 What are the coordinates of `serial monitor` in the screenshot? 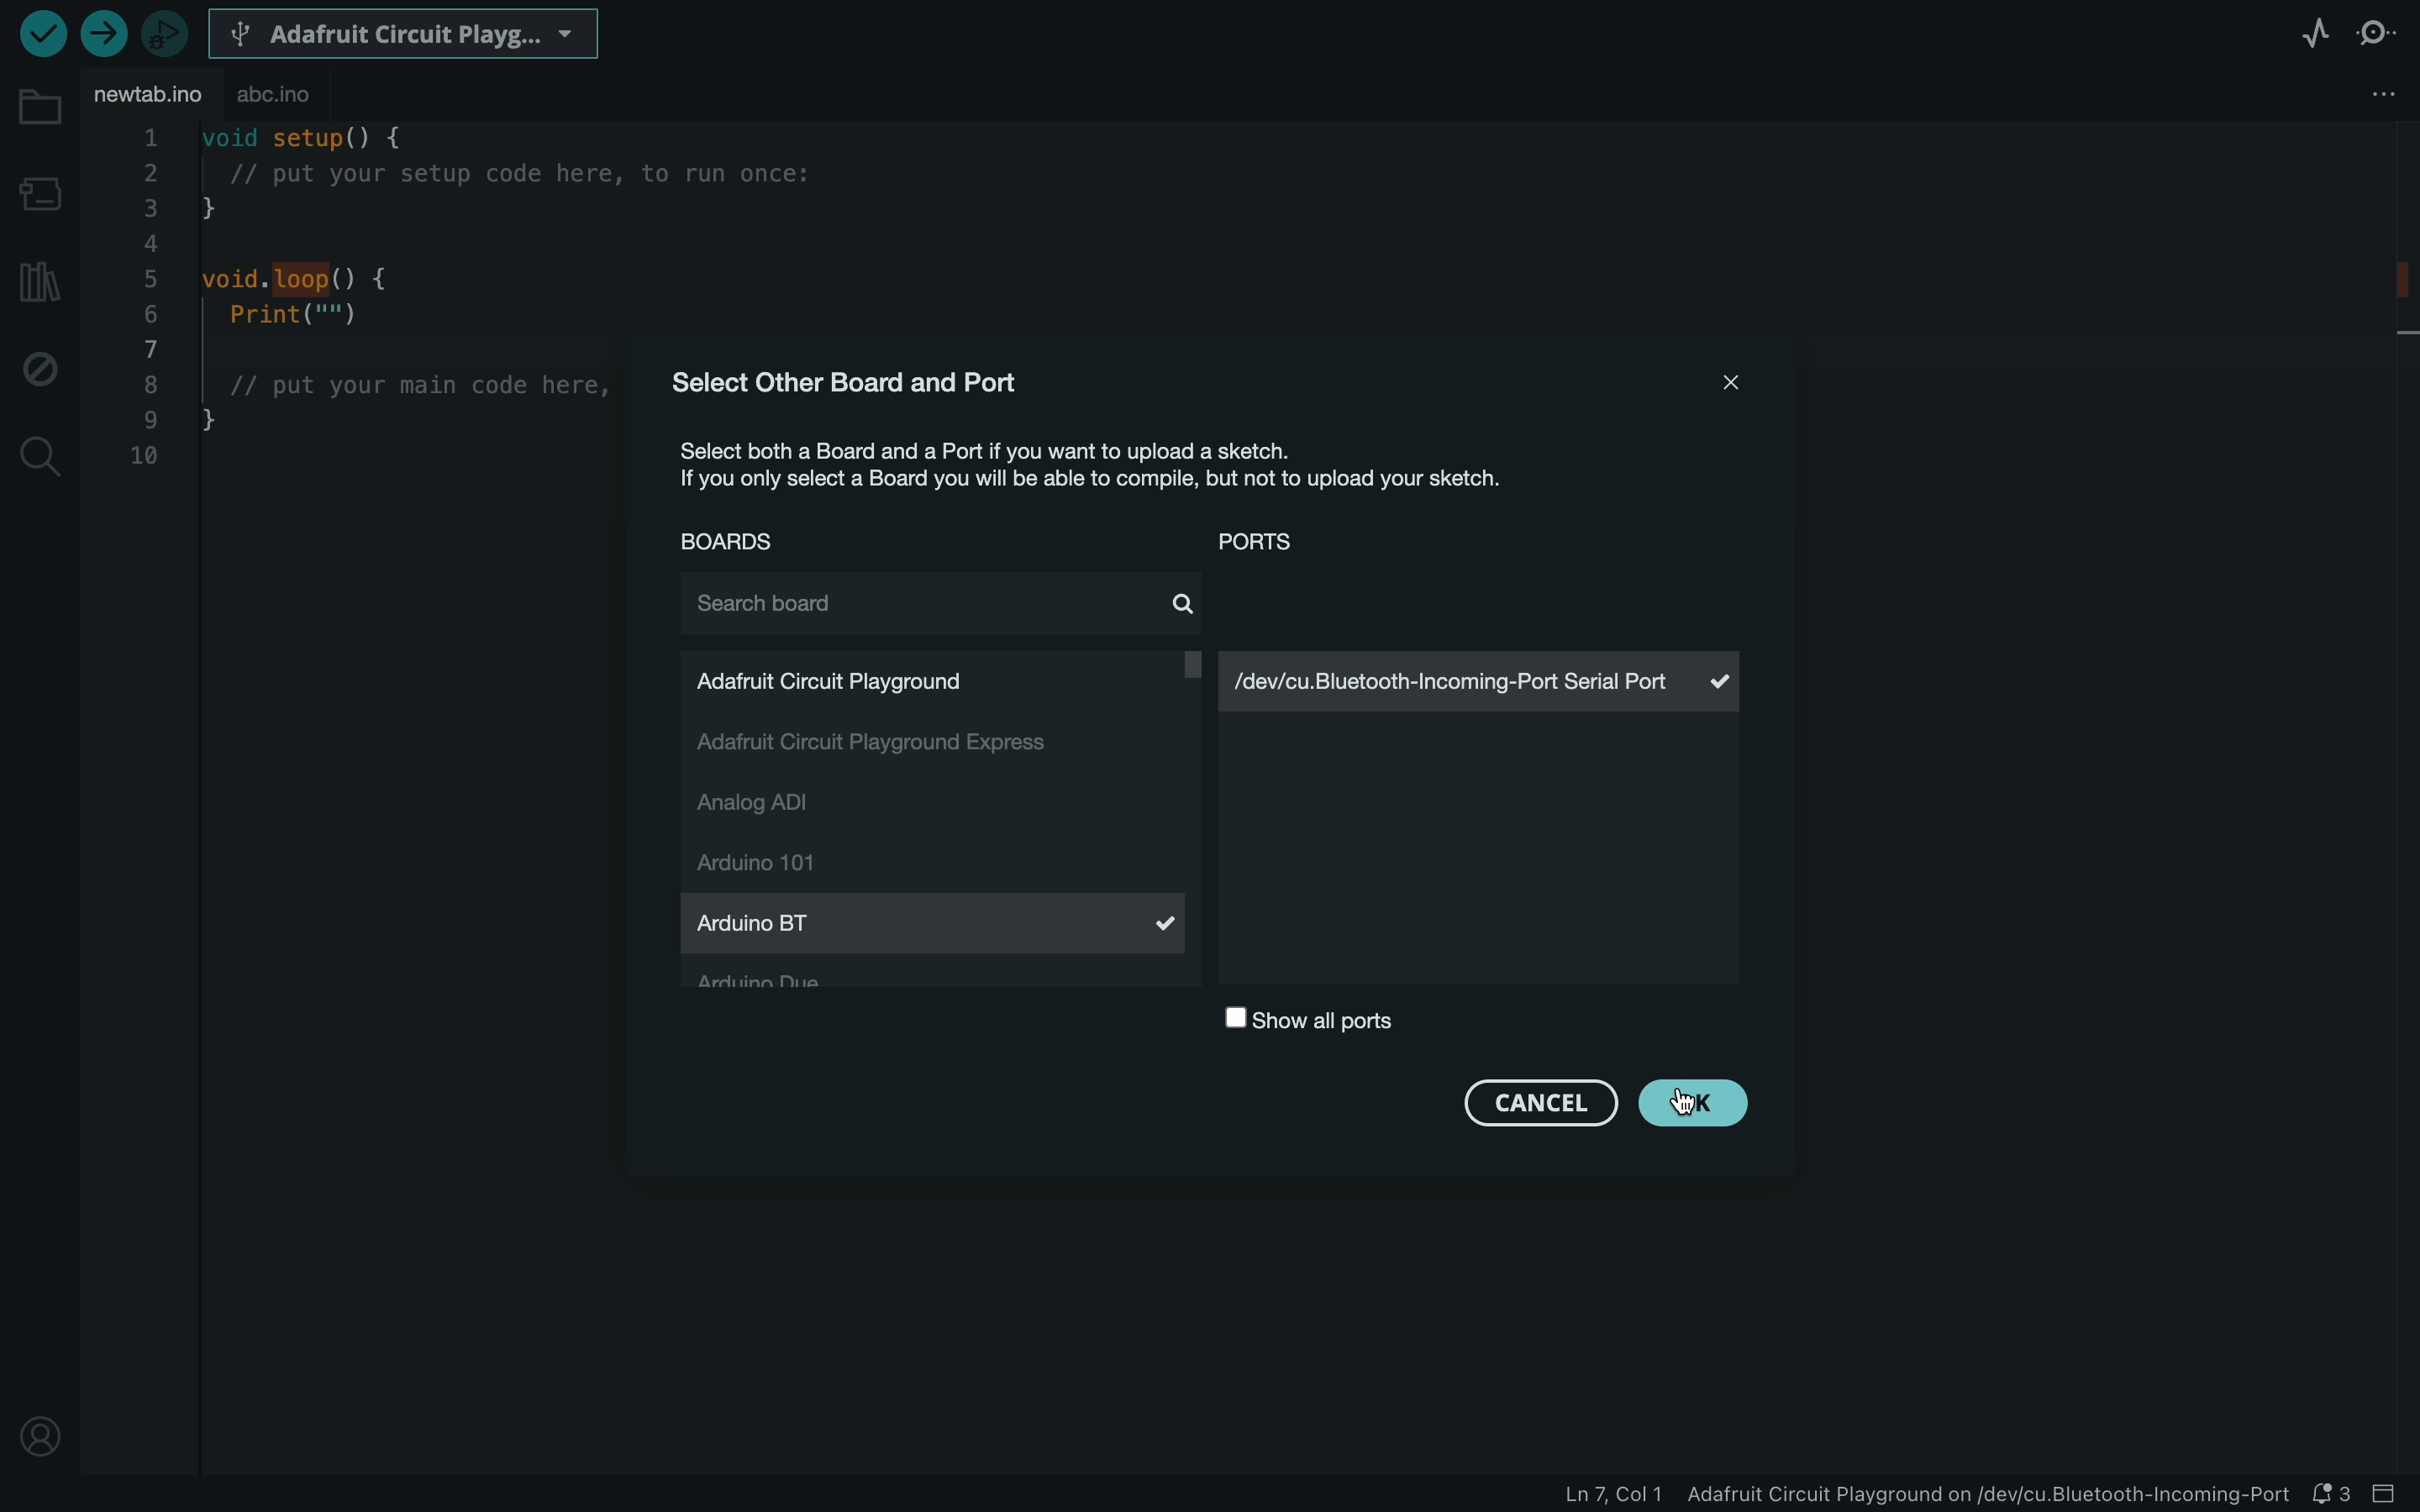 It's located at (2385, 37).